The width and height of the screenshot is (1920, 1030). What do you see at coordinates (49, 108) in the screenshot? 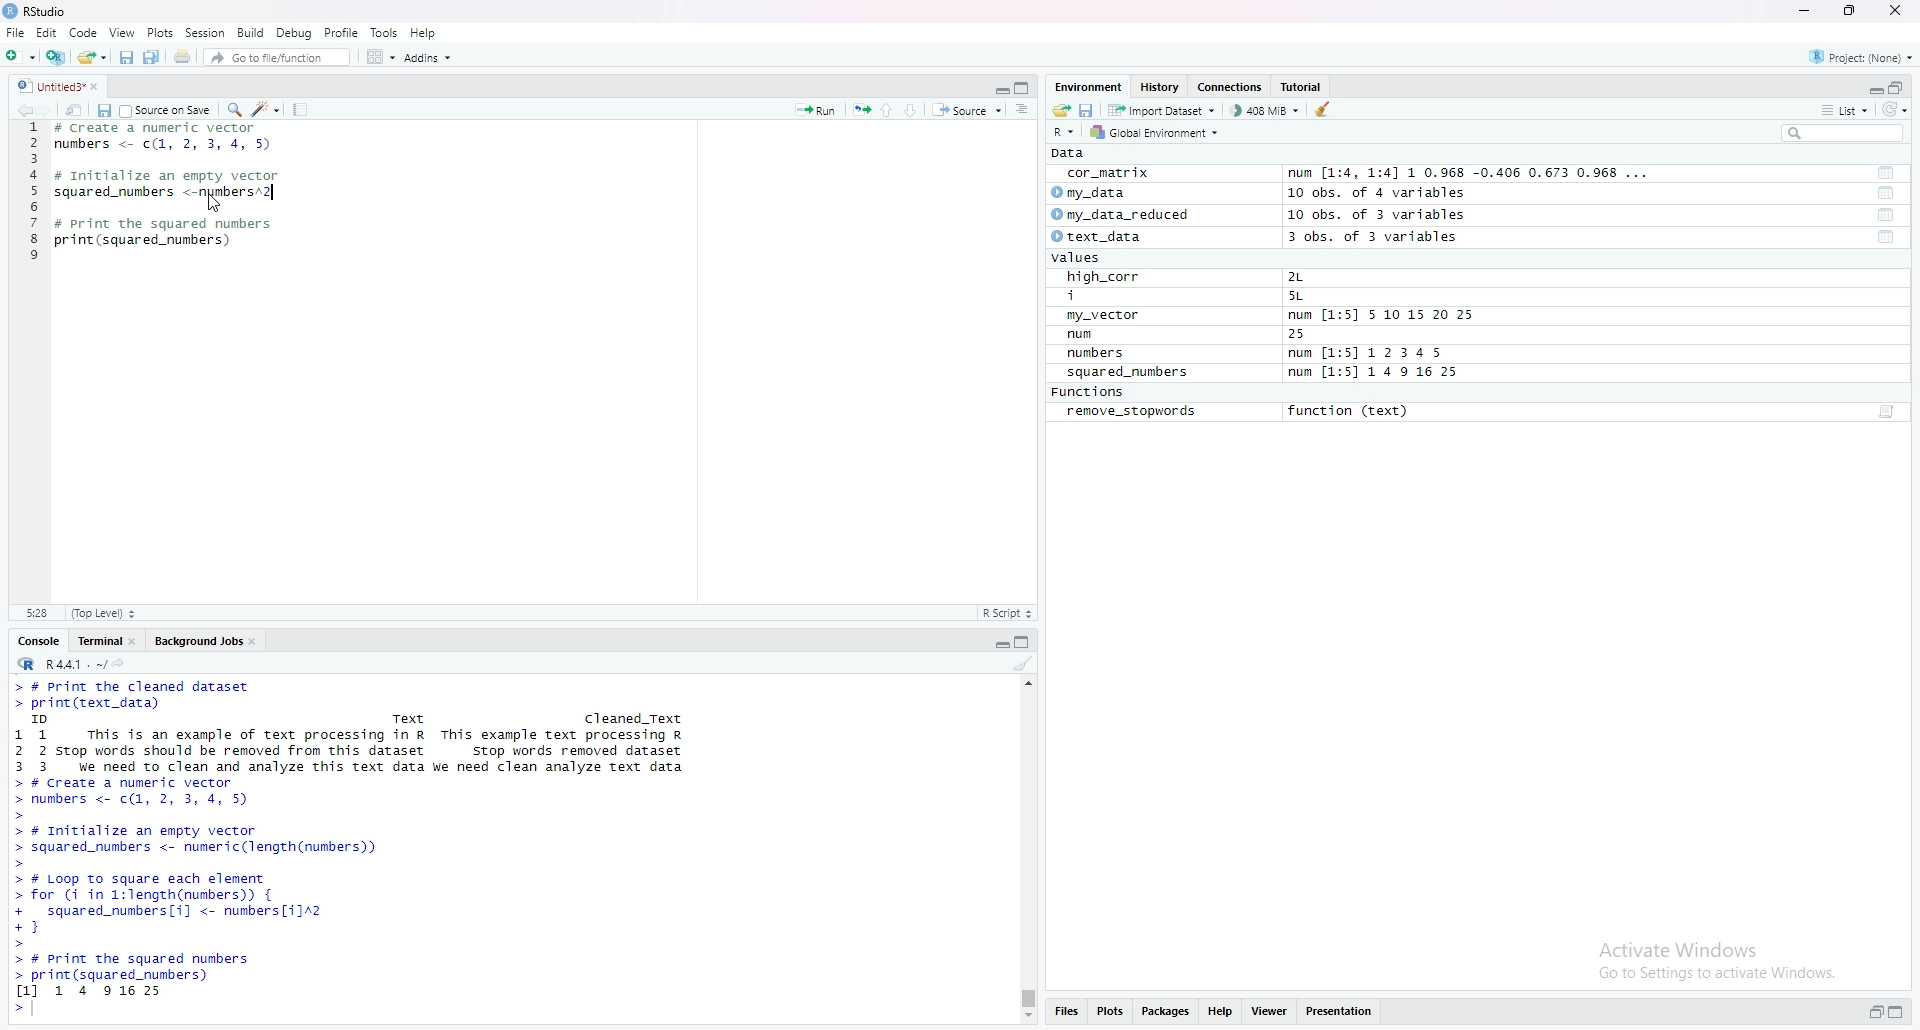
I see `move forward` at bounding box center [49, 108].